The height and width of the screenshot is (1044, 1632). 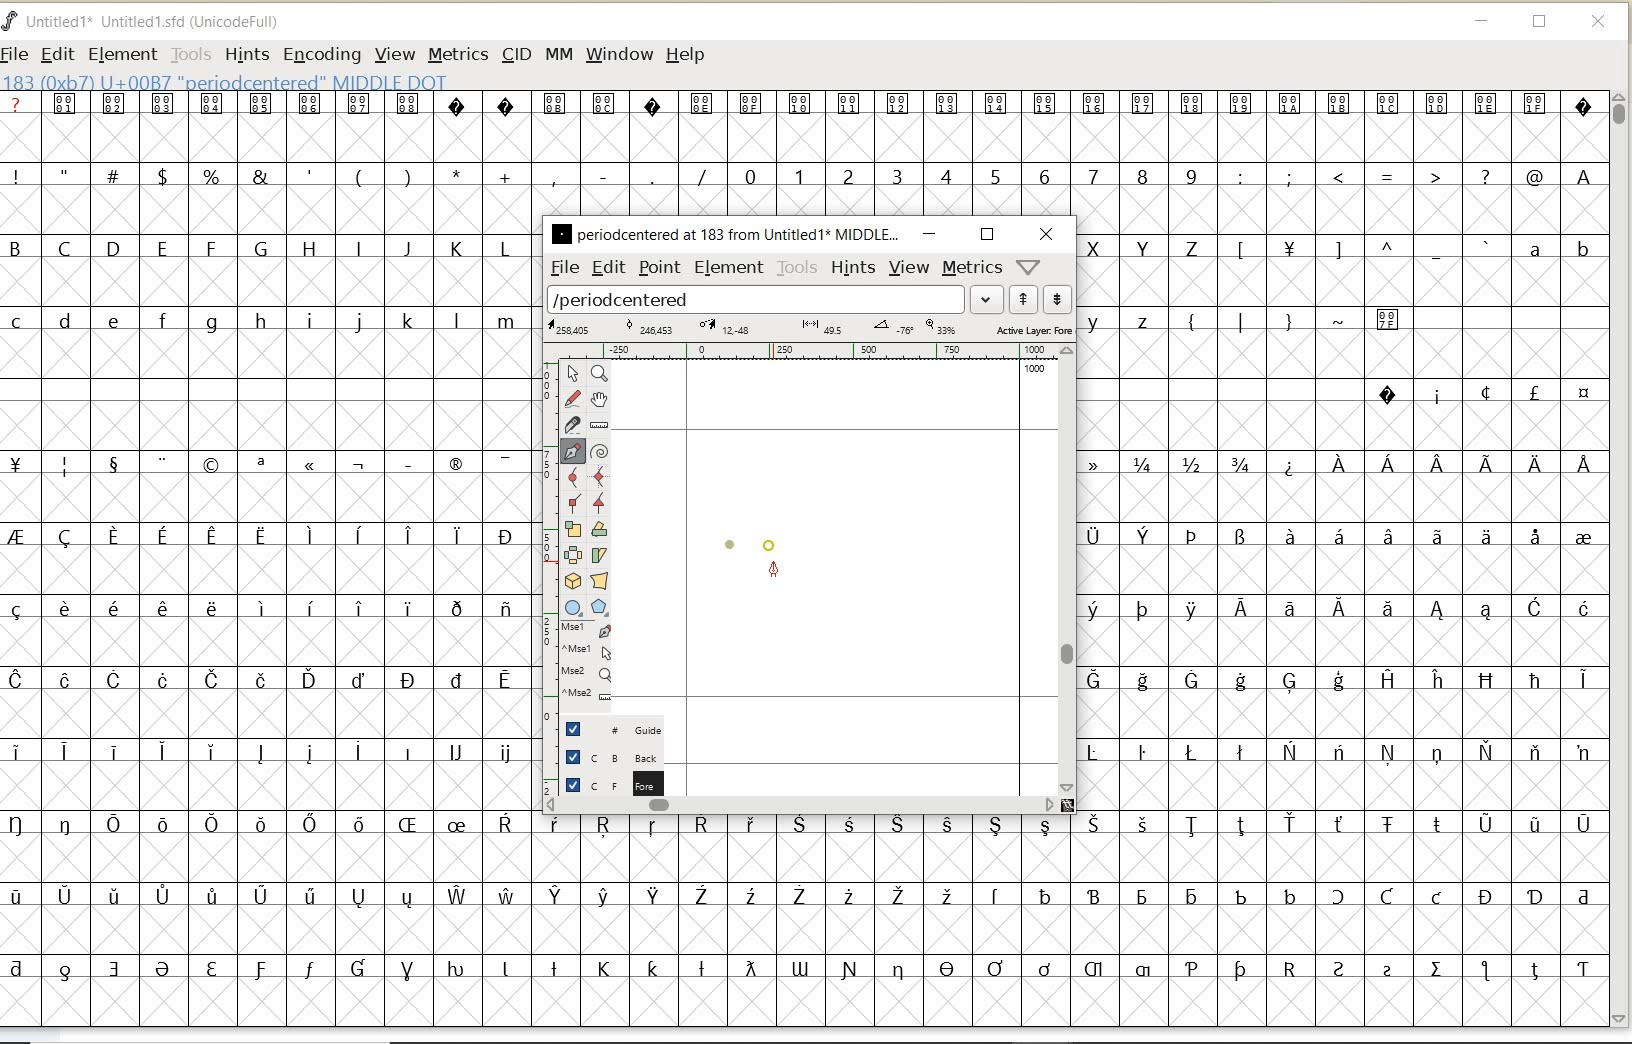 What do you see at coordinates (1027, 267) in the screenshot?
I see `help/window` at bounding box center [1027, 267].